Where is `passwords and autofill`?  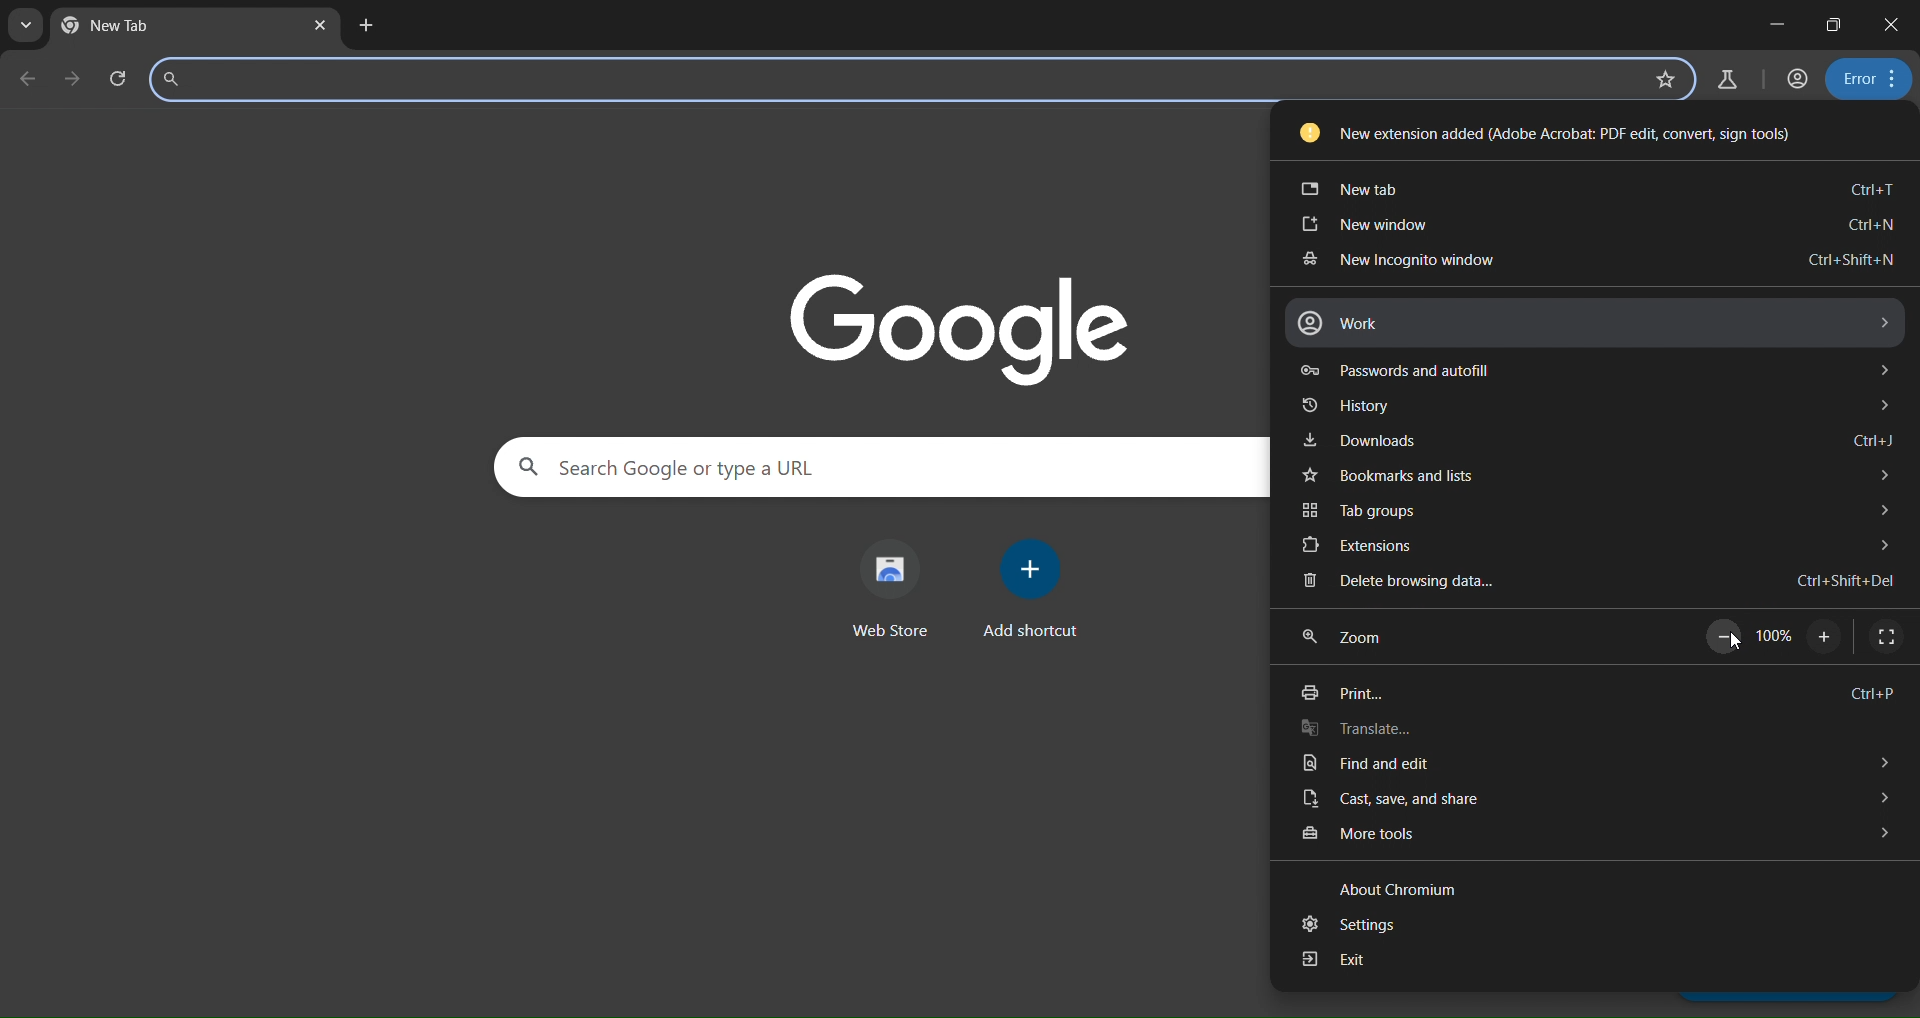 passwords and autofill is located at coordinates (1591, 369).